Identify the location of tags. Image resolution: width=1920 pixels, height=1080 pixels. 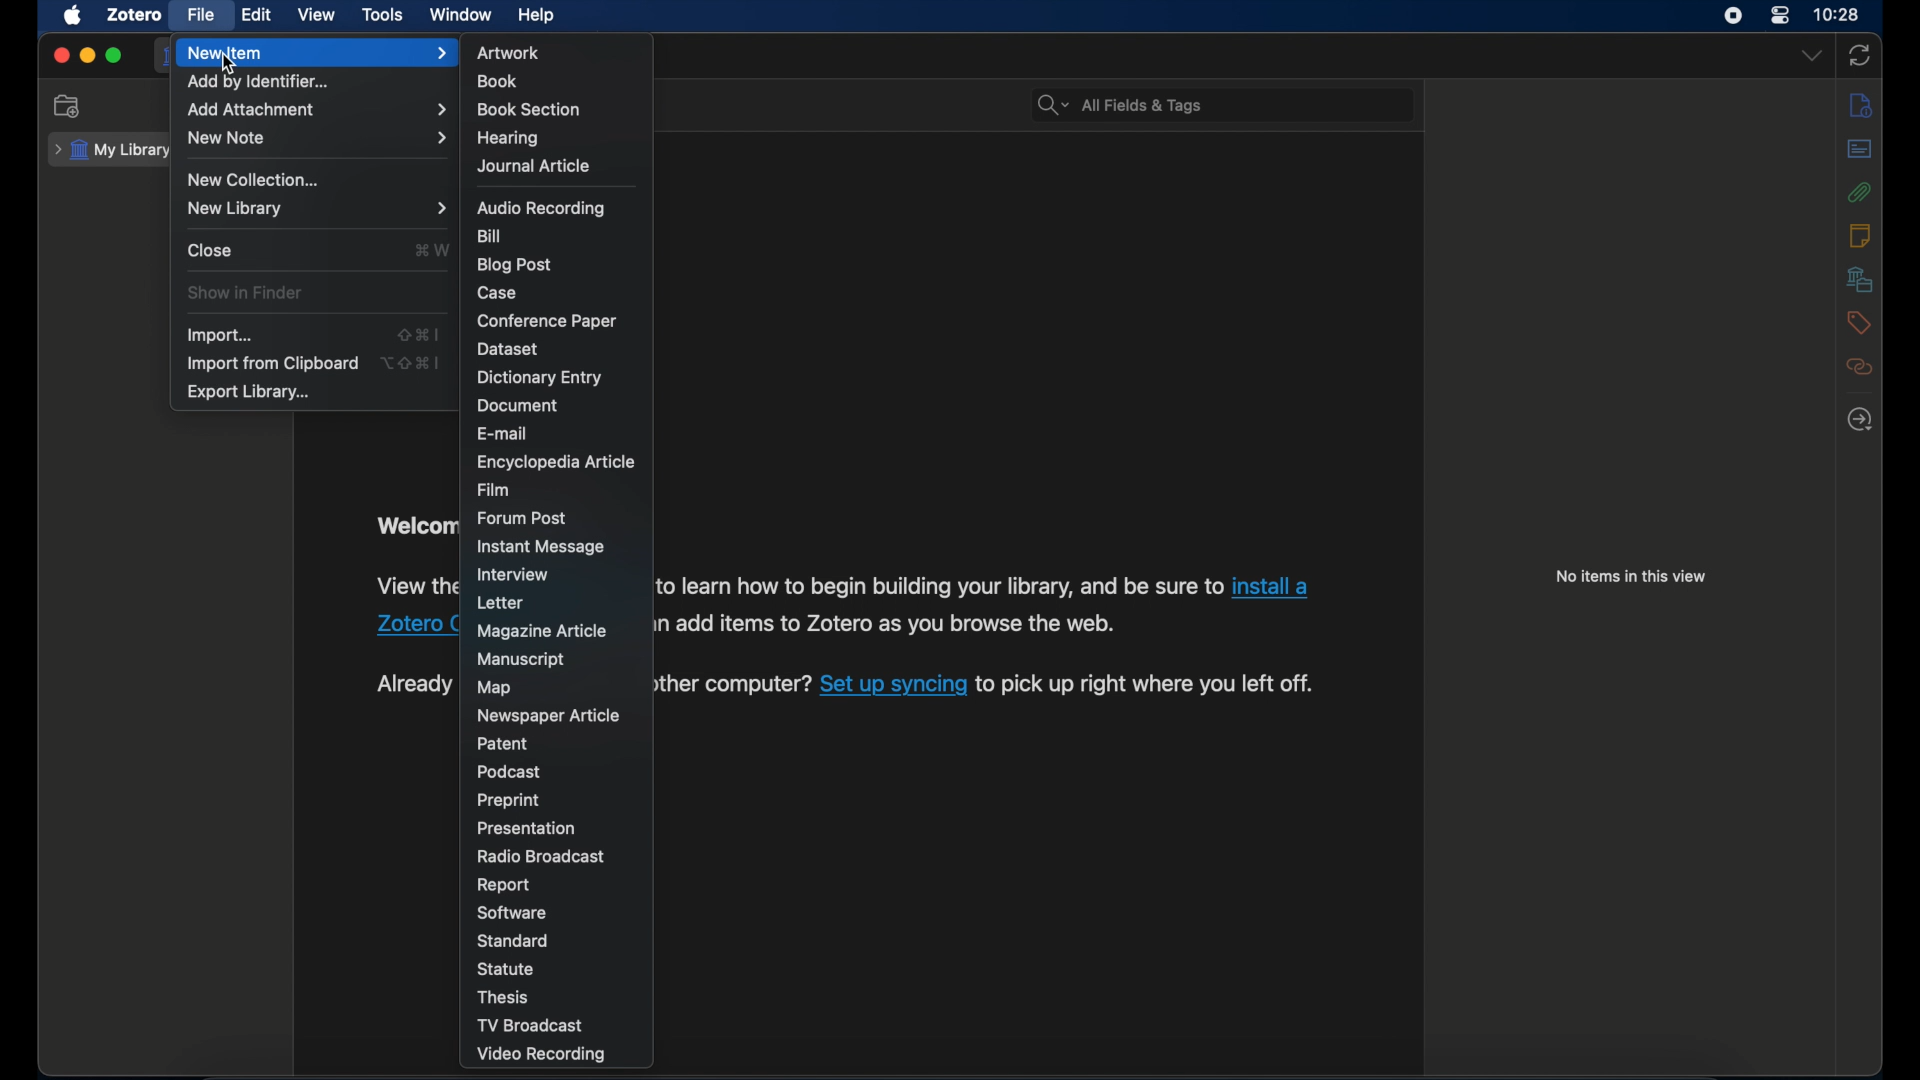
(1858, 324).